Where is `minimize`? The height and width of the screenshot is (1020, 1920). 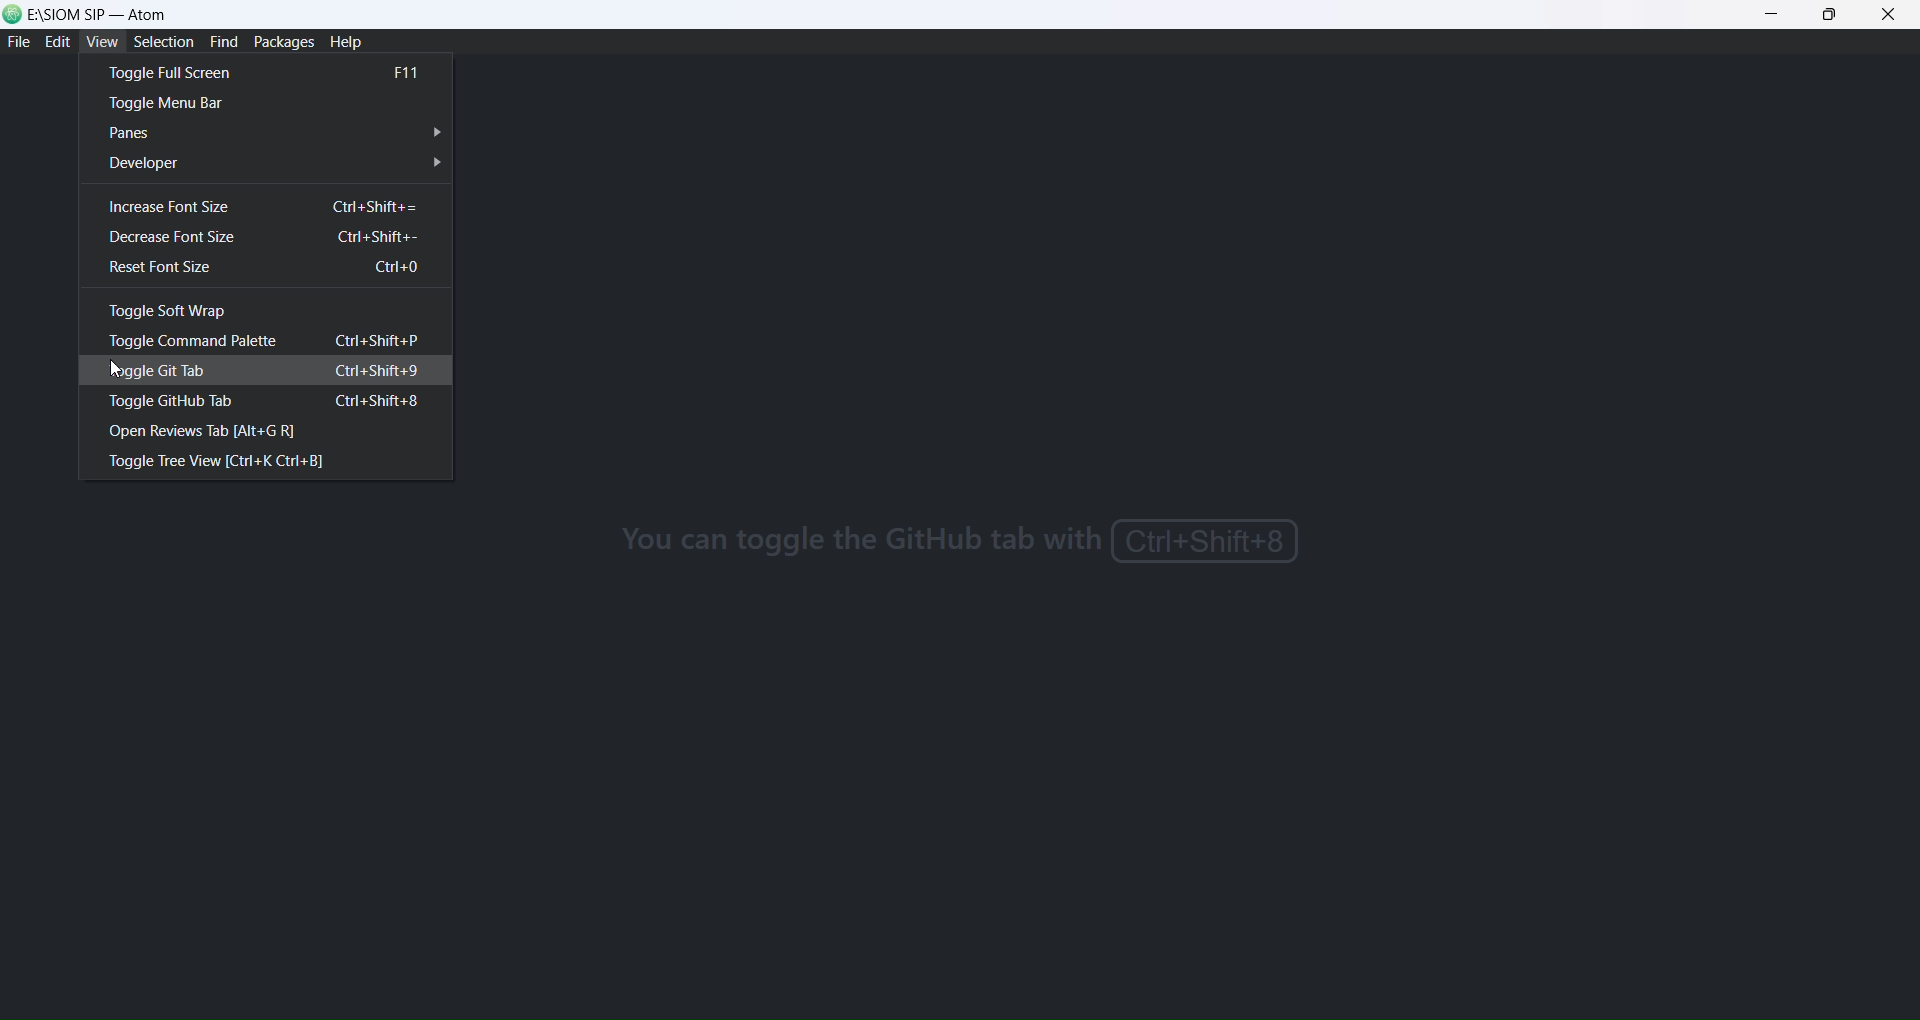 minimize is located at coordinates (1772, 11).